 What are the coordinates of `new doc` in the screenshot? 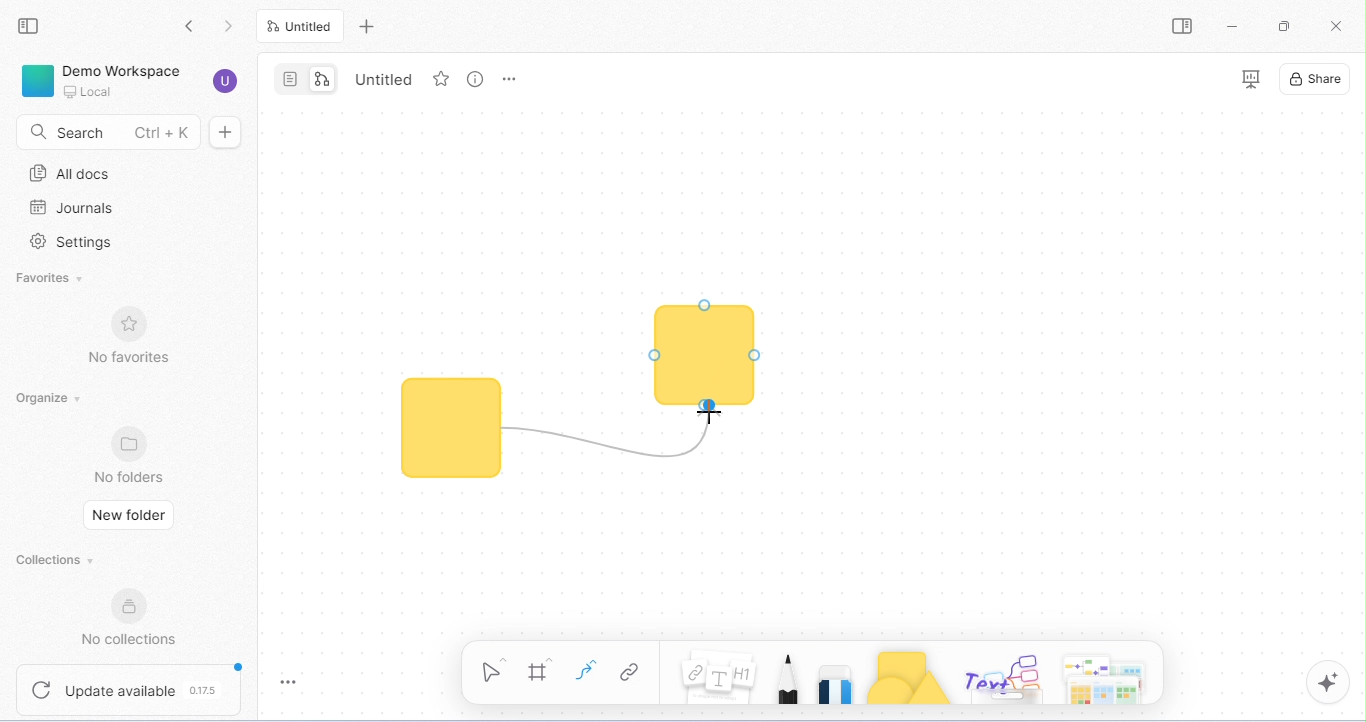 It's located at (225, 132).